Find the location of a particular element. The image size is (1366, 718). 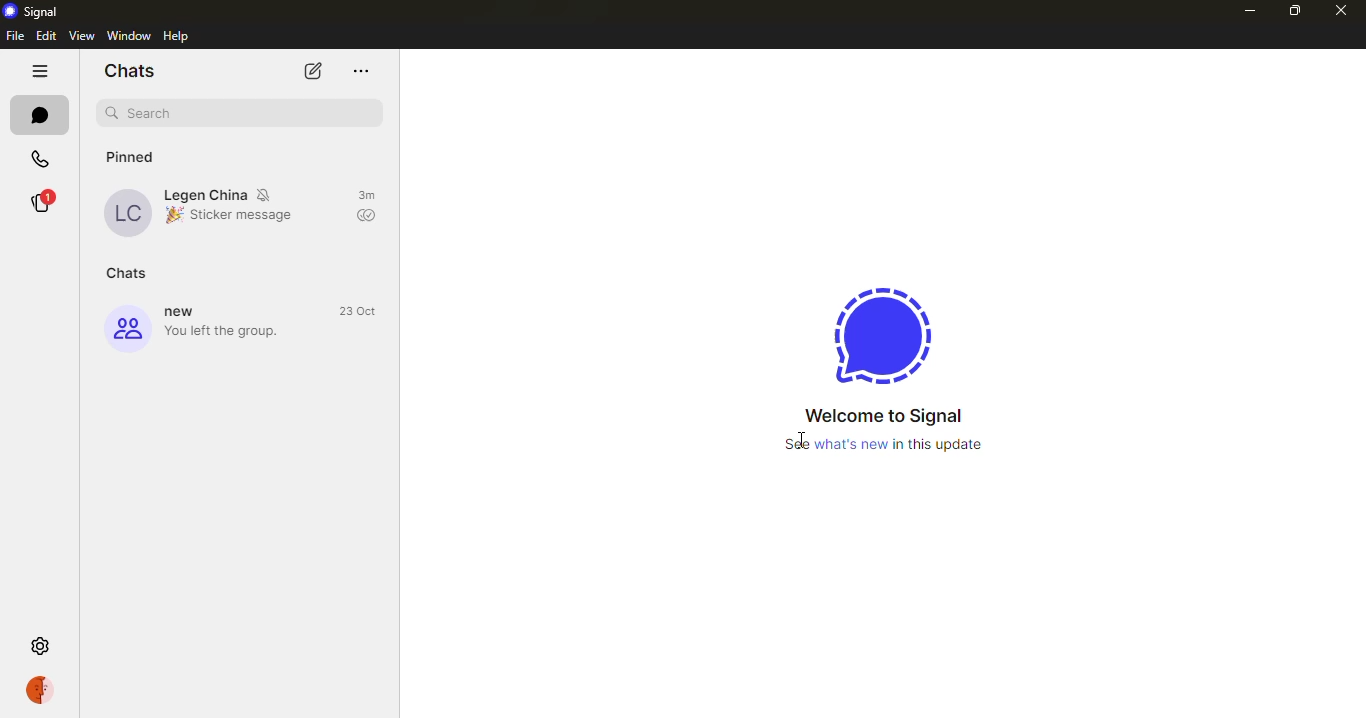

emoji is located at coordinates (173, 216).